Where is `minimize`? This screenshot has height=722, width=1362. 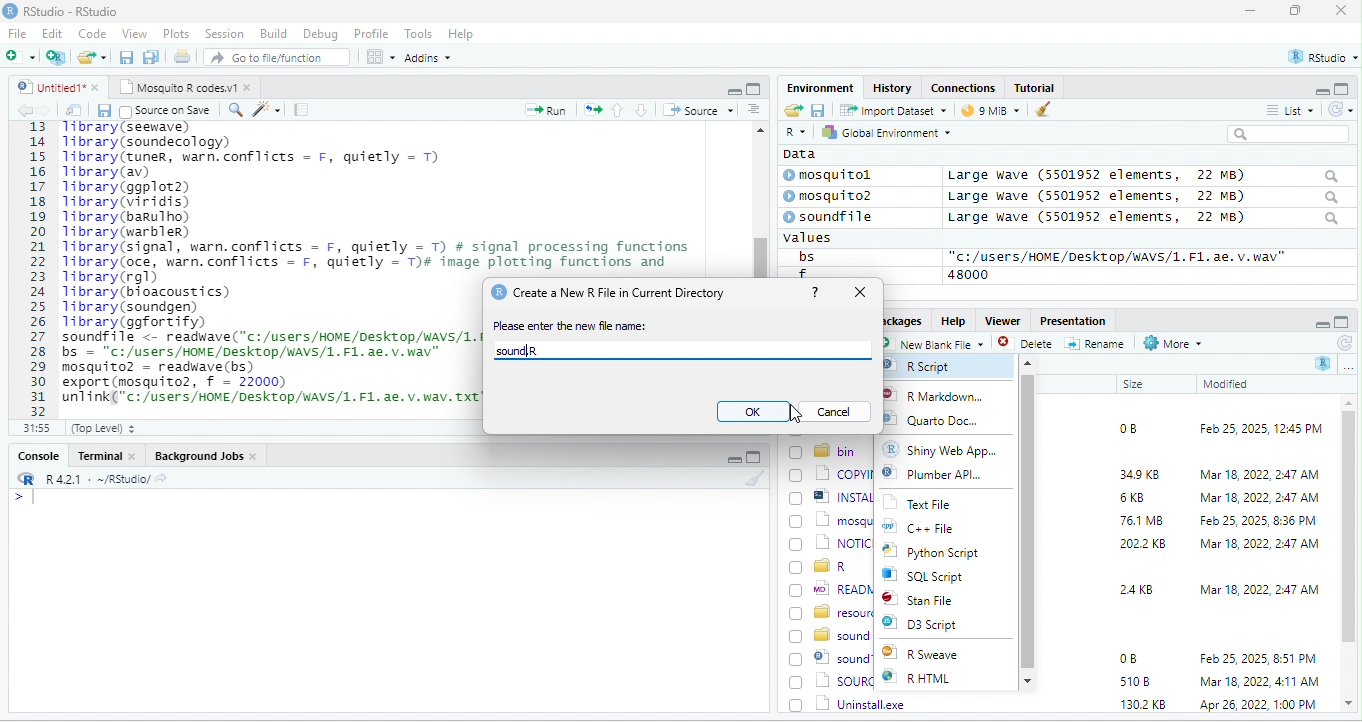 minimize is located at coordinates (1314, 90).